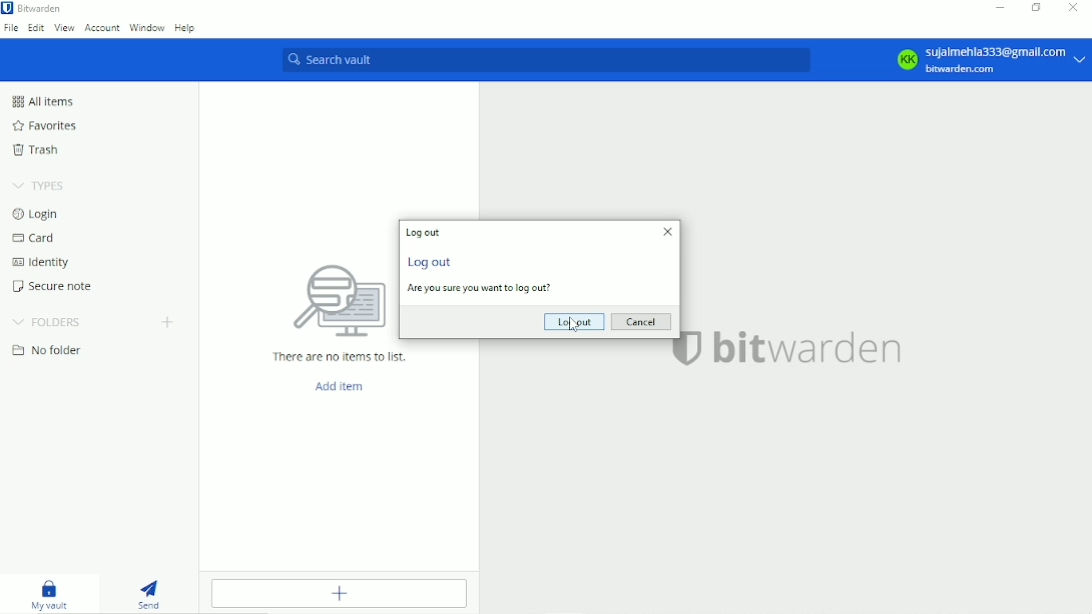  Describe the element at coordinates (342, 387) in the screenshot. I see `Add item` at that location.